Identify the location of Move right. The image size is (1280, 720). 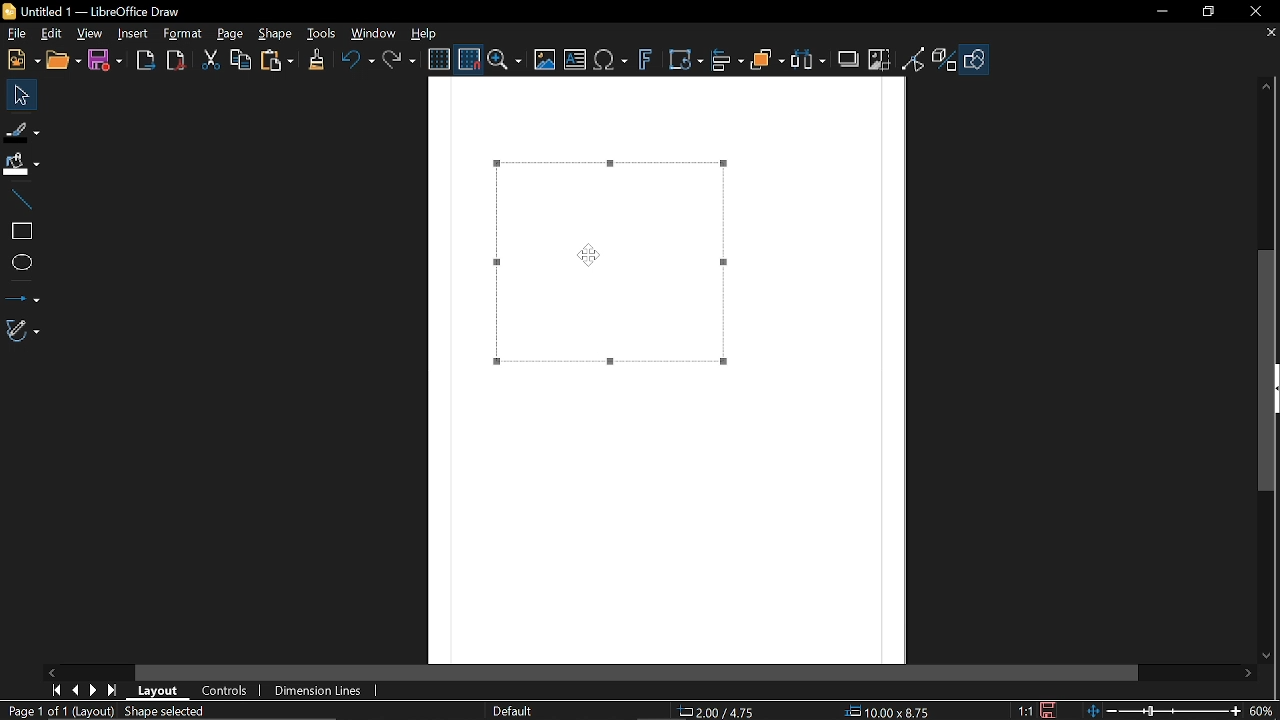
(1251, 674).